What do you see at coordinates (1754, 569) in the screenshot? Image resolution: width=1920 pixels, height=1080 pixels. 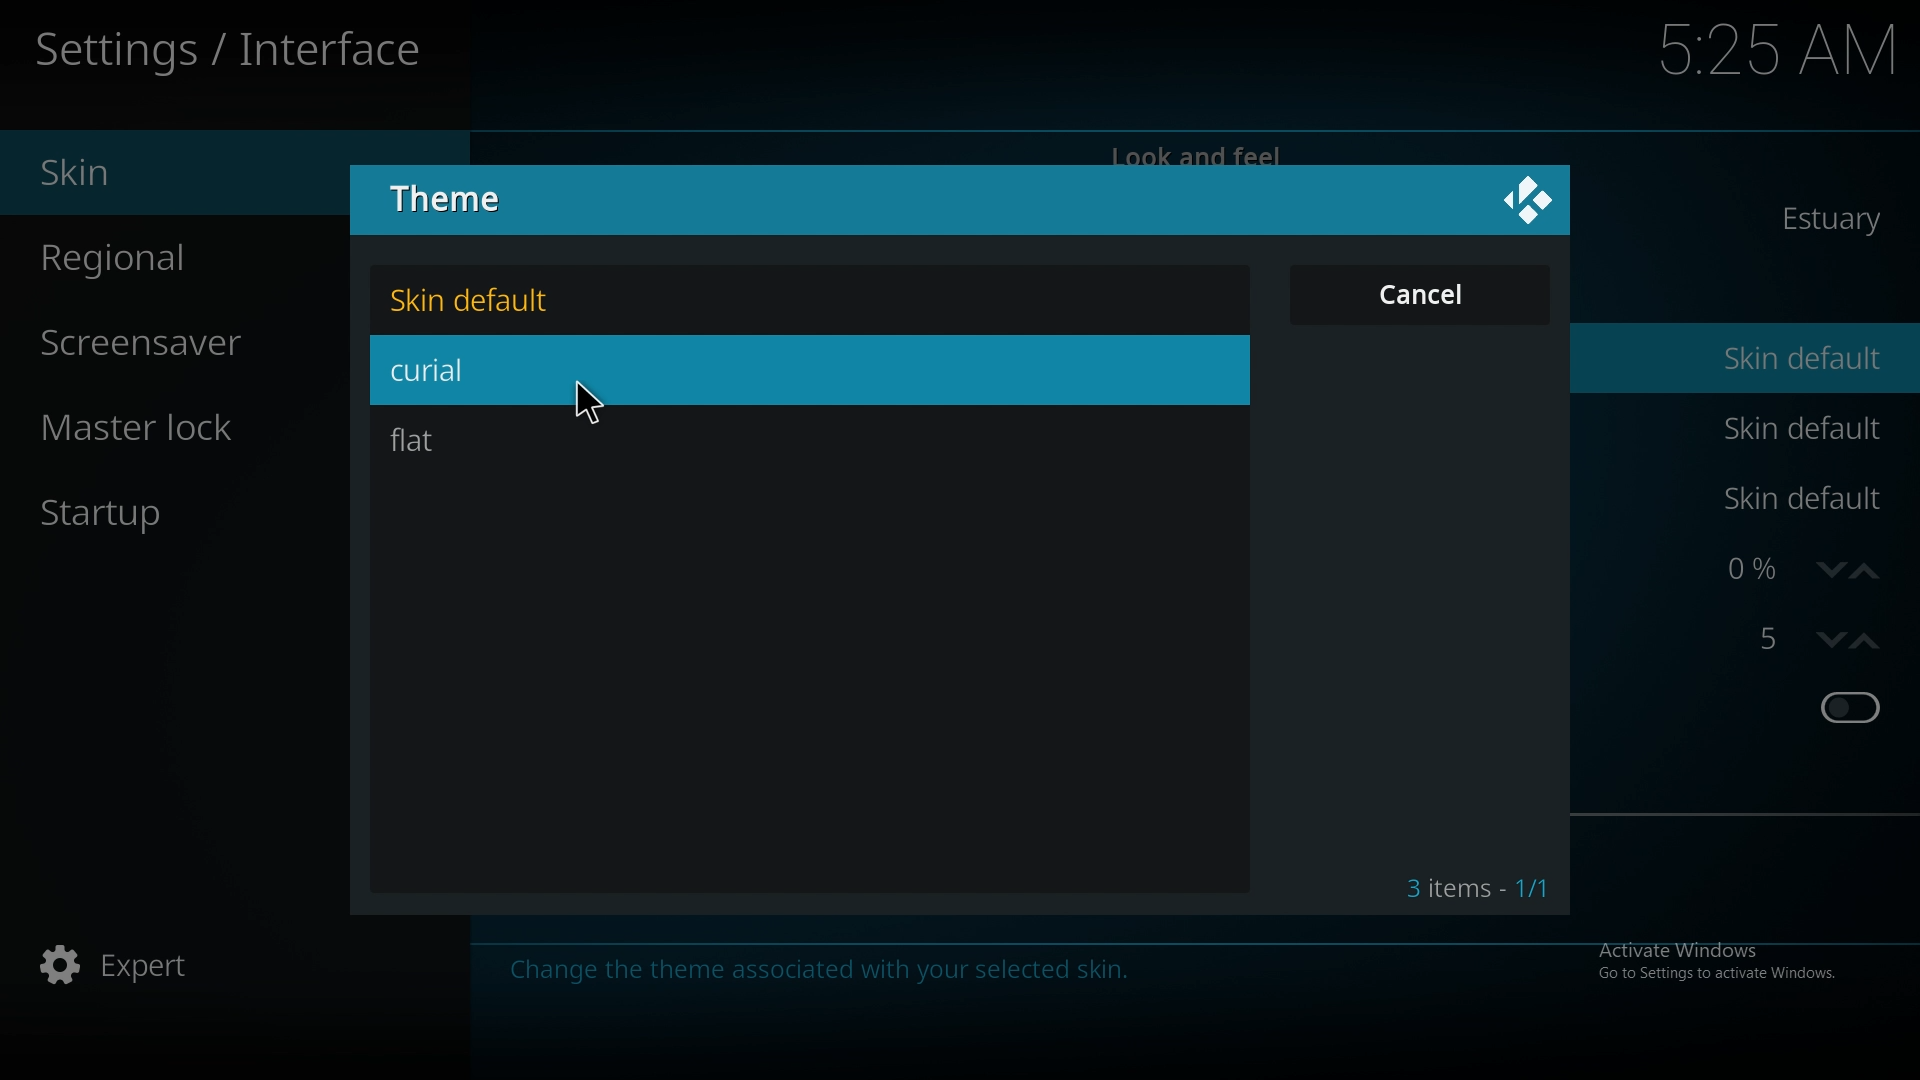 I see `zoom` at bounding box center [1754, 569].